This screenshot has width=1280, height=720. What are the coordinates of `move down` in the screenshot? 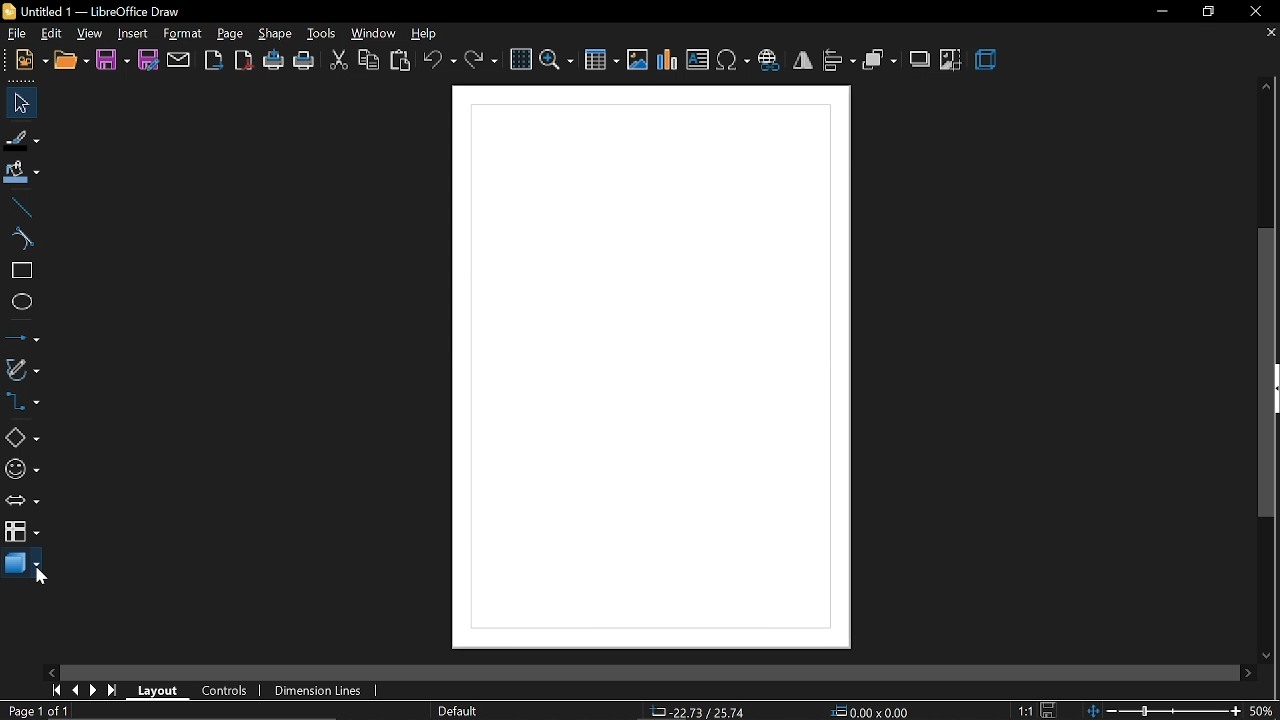 It's located at (1267, 655).